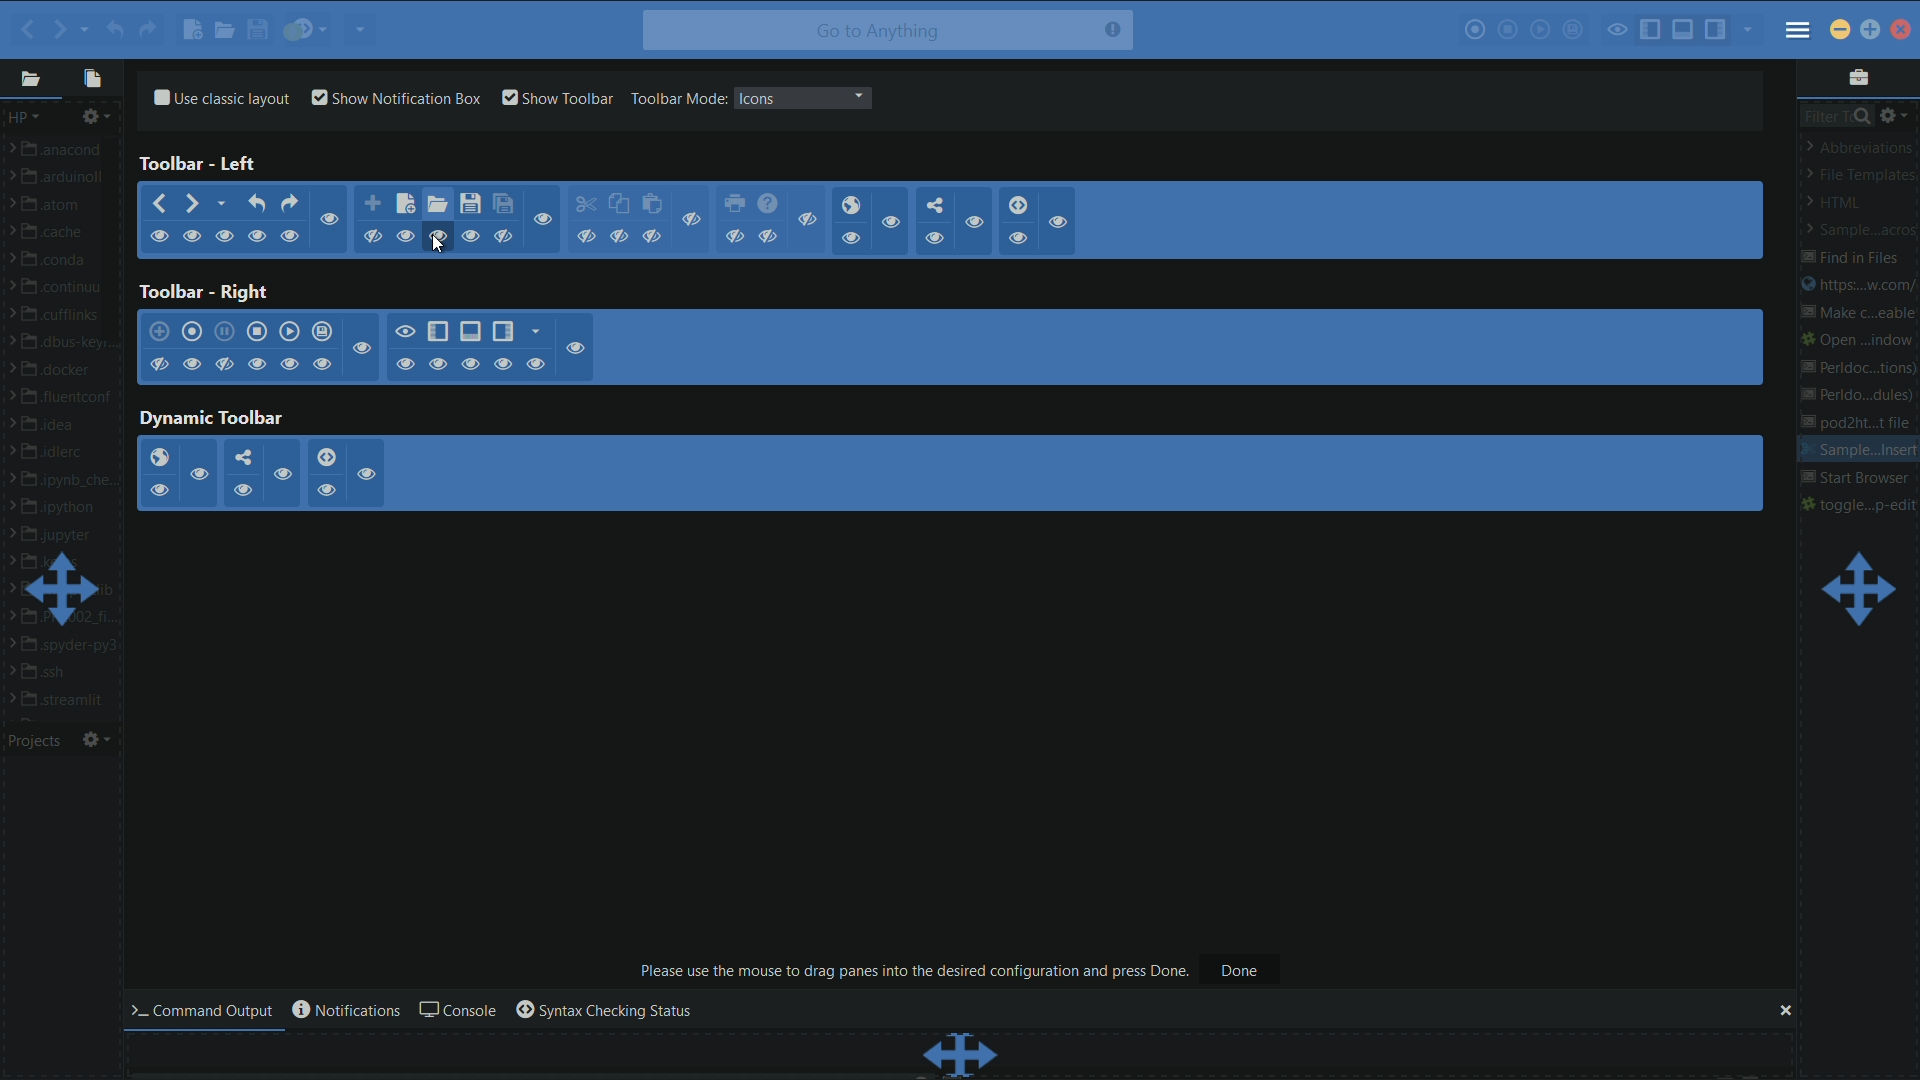 The width and height of the screenshot is (1920, 1080). I want to click on open file, so click(223, 32).